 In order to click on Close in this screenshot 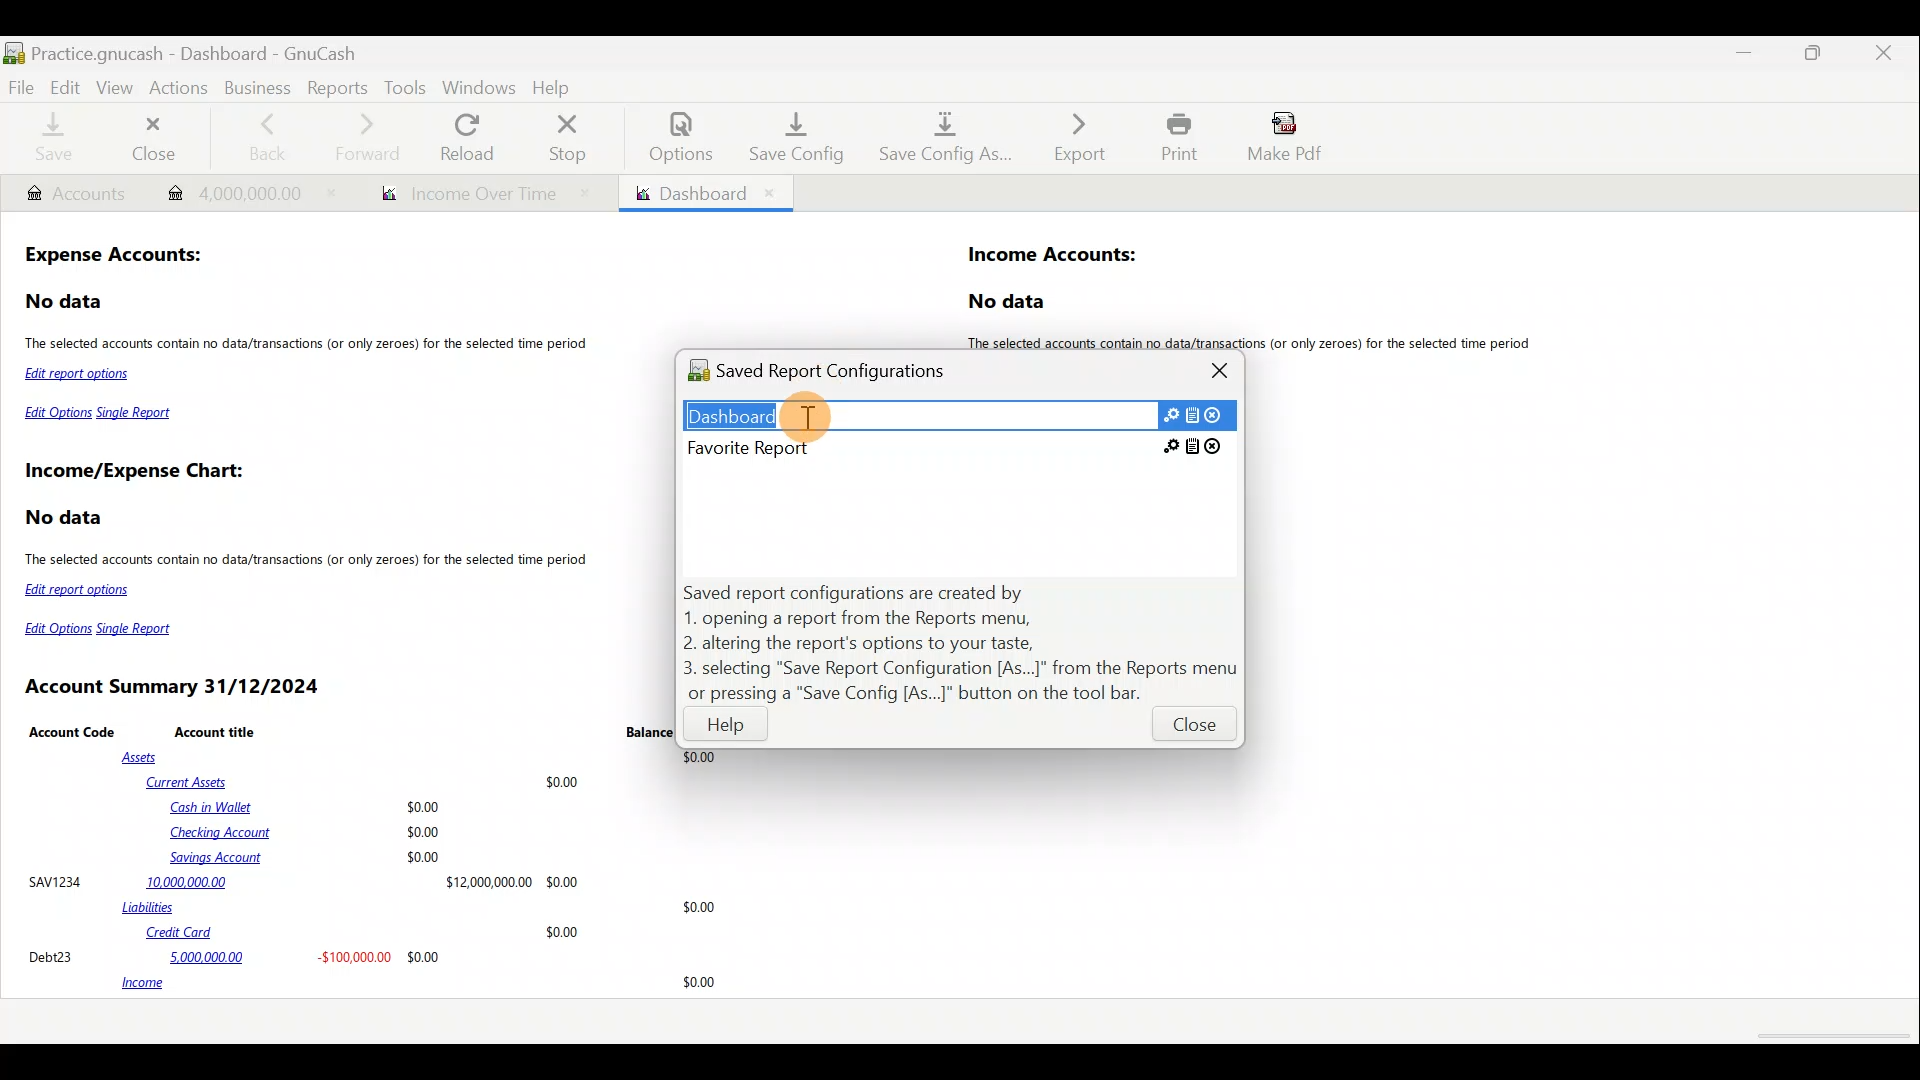, I will do `click(1192, 729)`.